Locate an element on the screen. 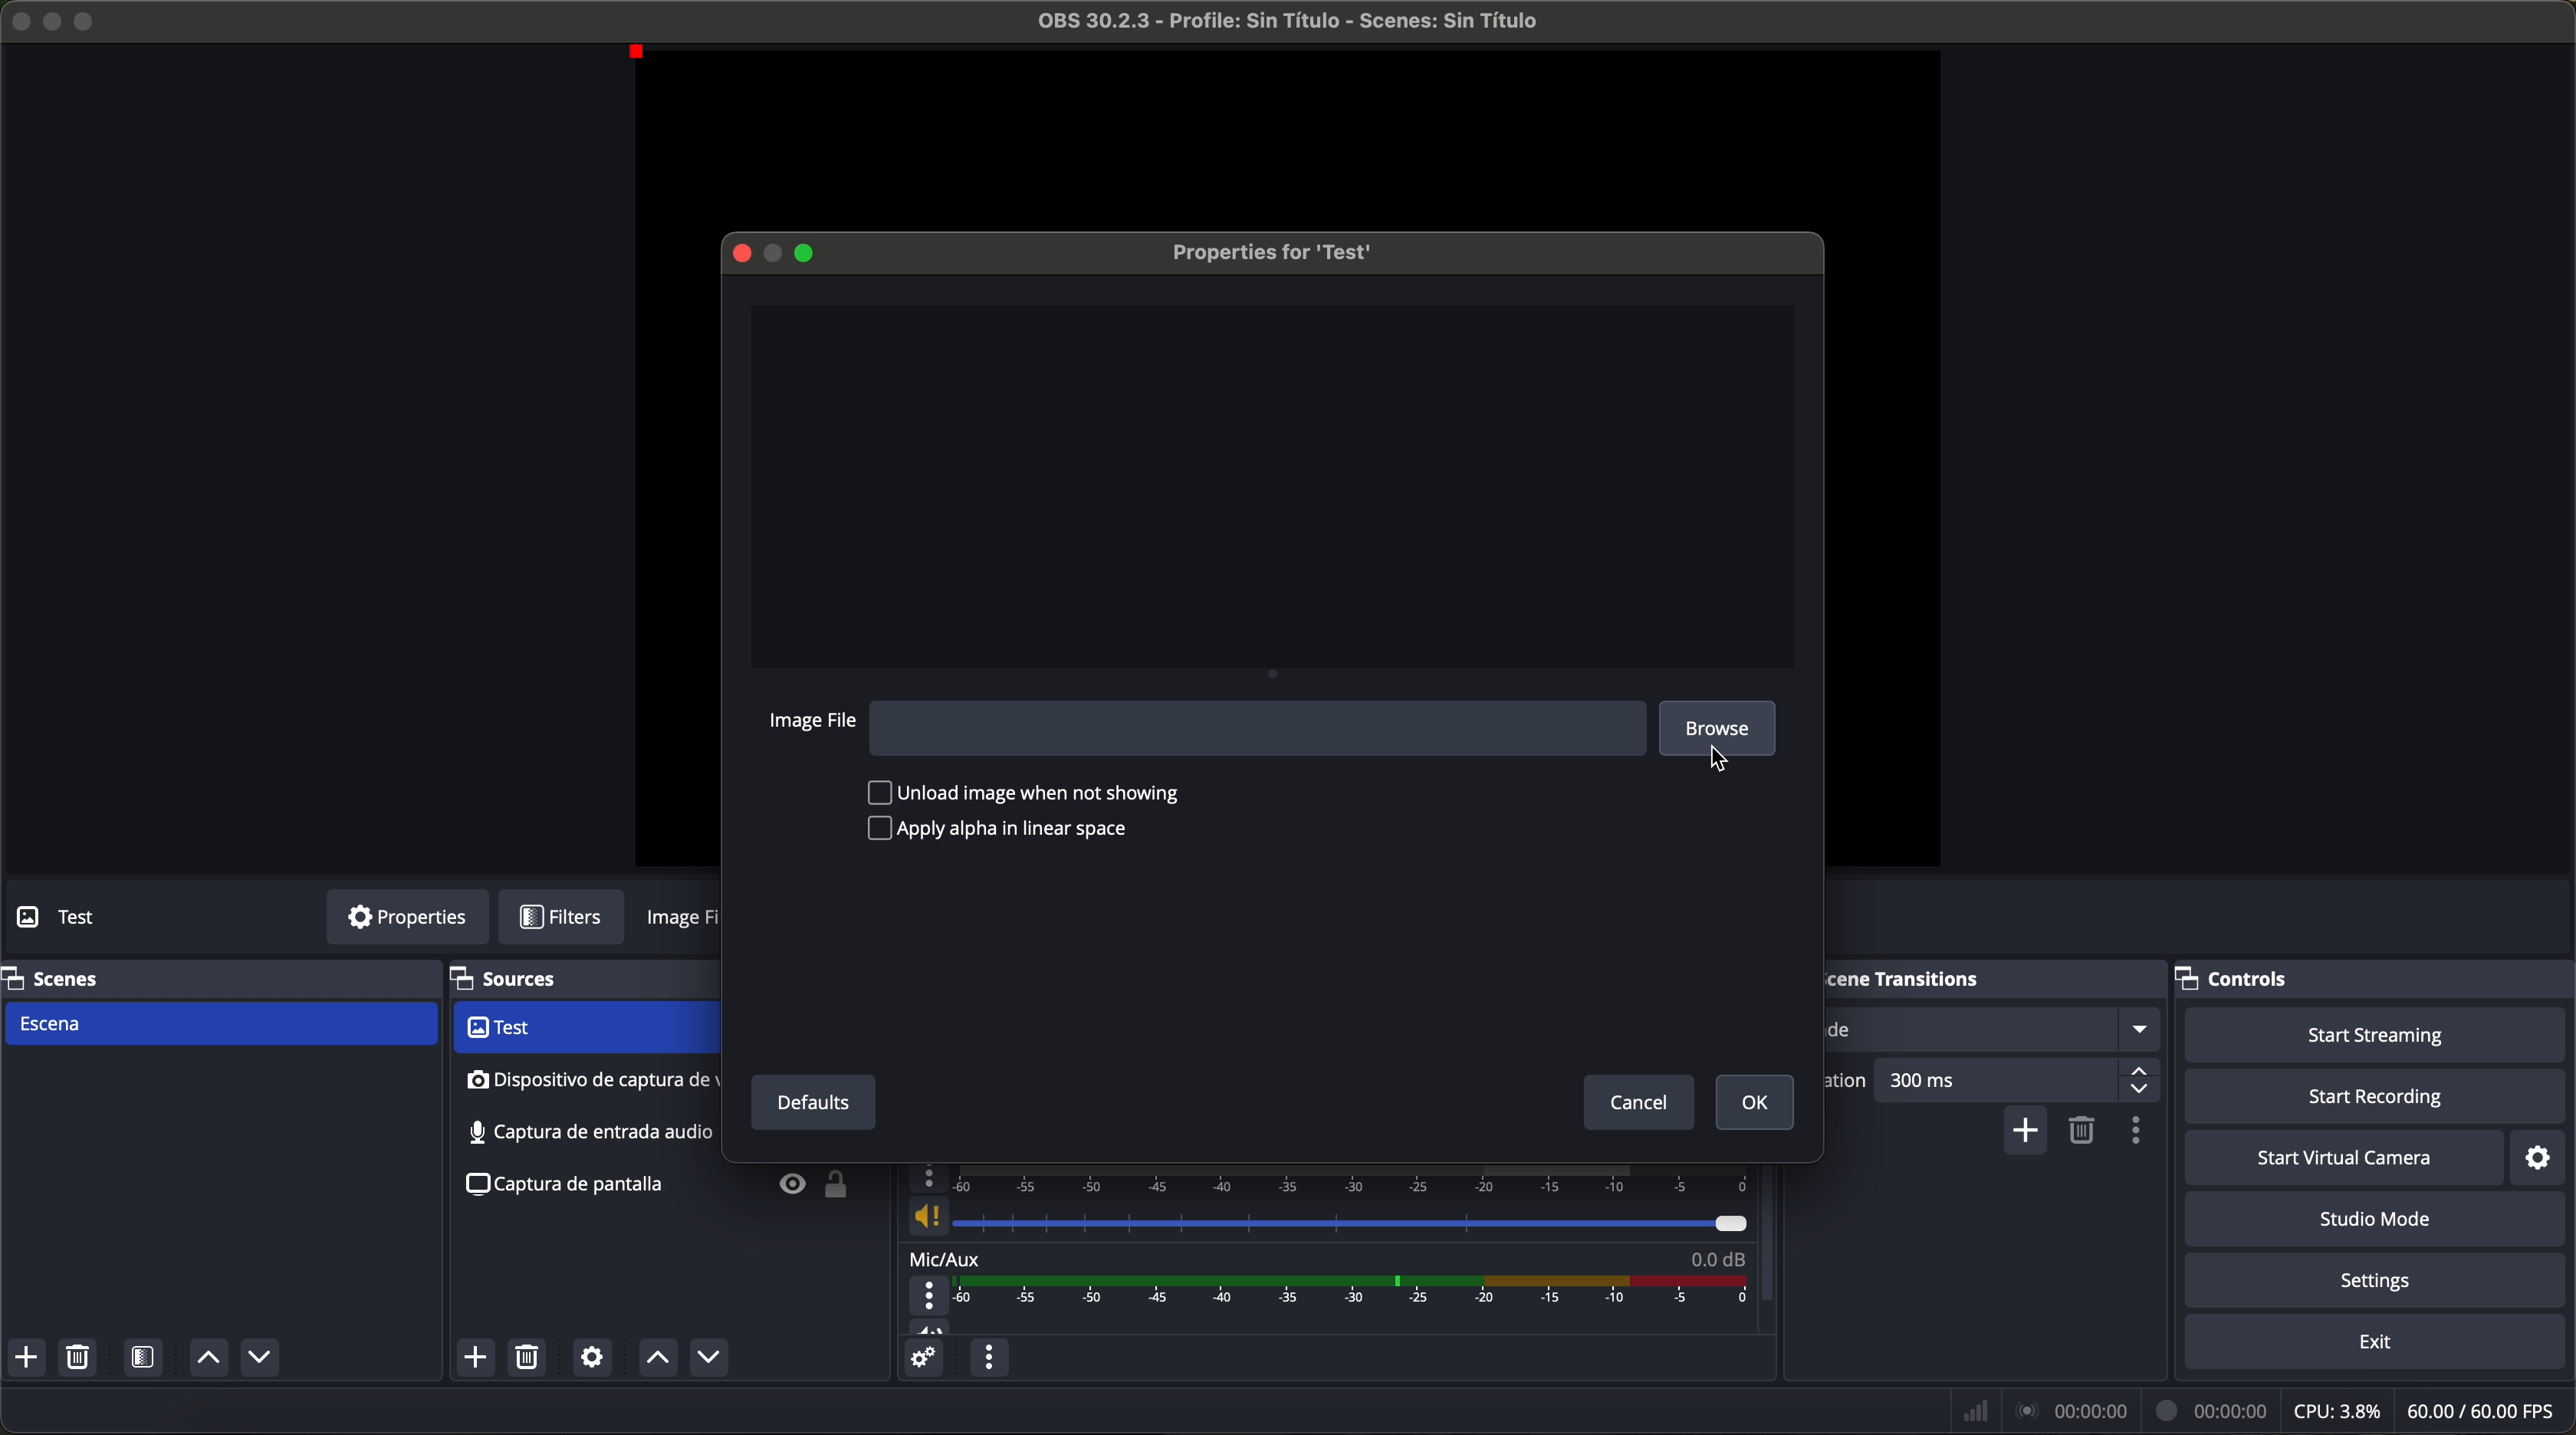 Image resolution: width=2576 pixels, height=1435 pixels. red point is located at coordinates (642, 54).